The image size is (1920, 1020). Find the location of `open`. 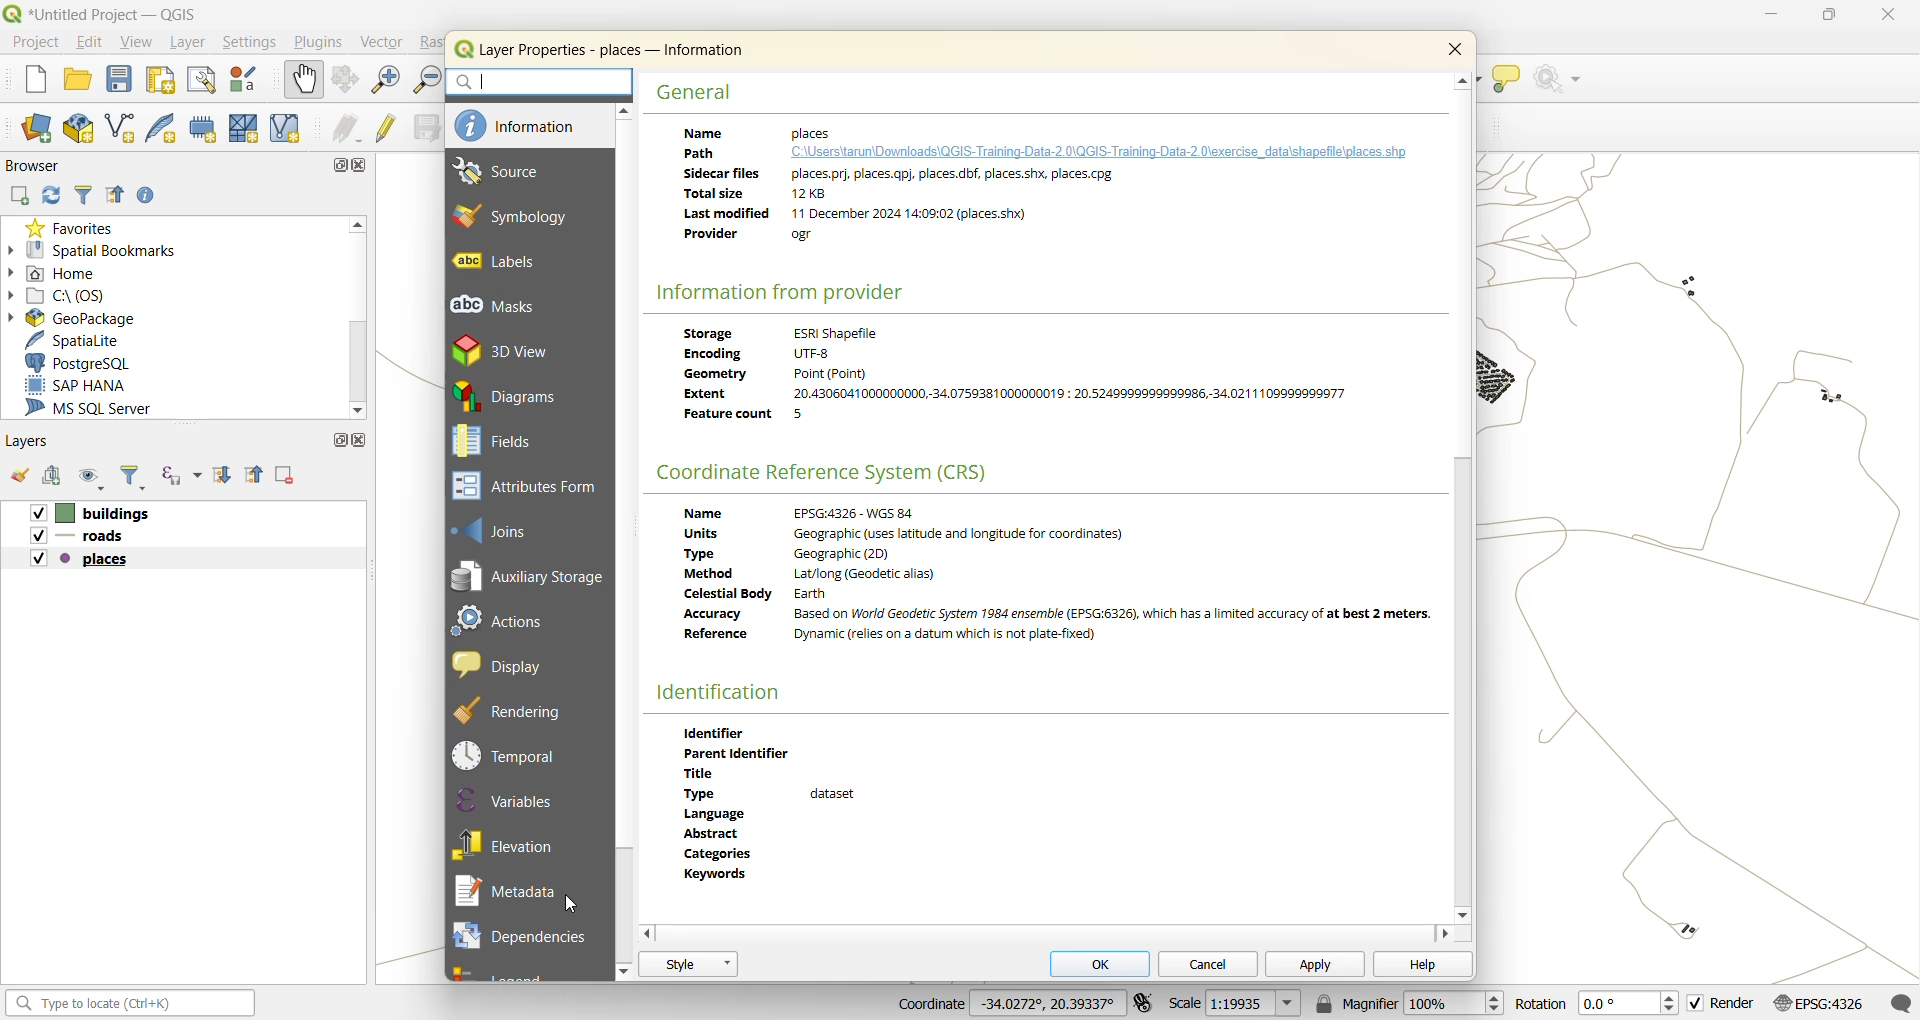

open is located at coordinates (22, 476).